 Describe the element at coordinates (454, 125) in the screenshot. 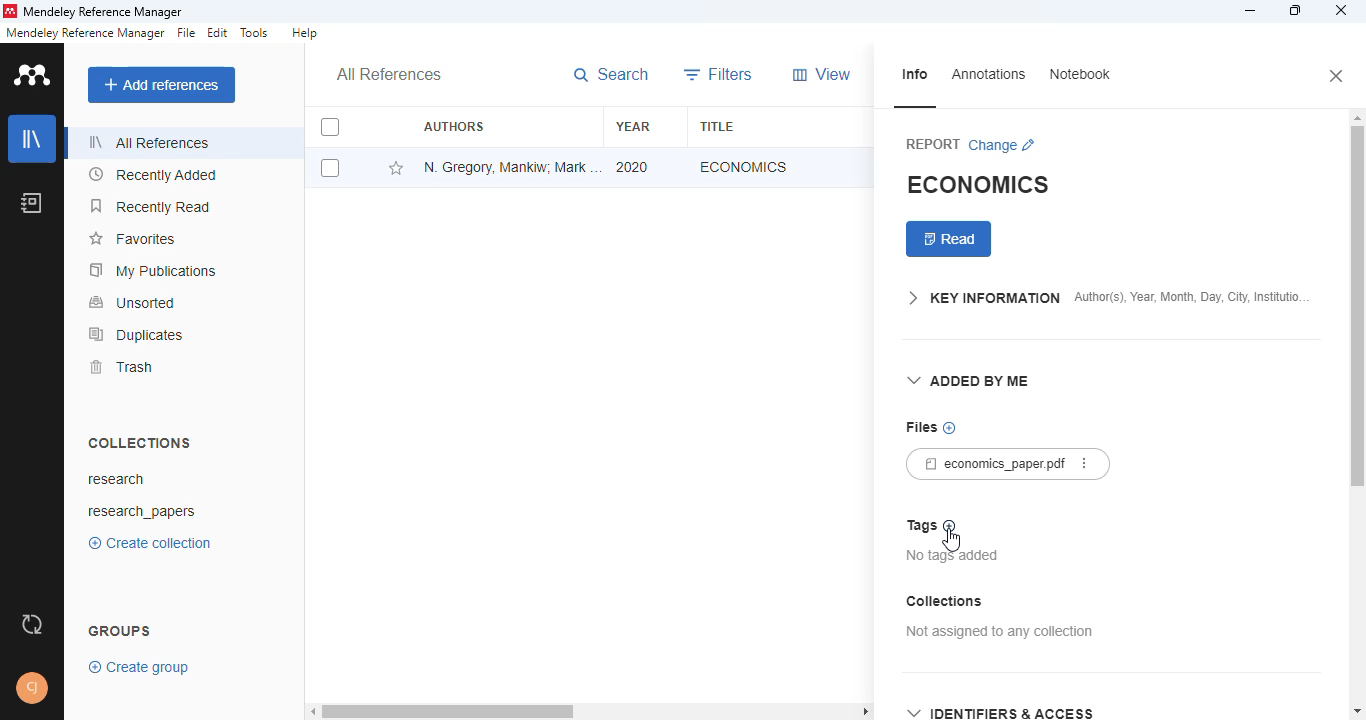

I see `authors` at that location.